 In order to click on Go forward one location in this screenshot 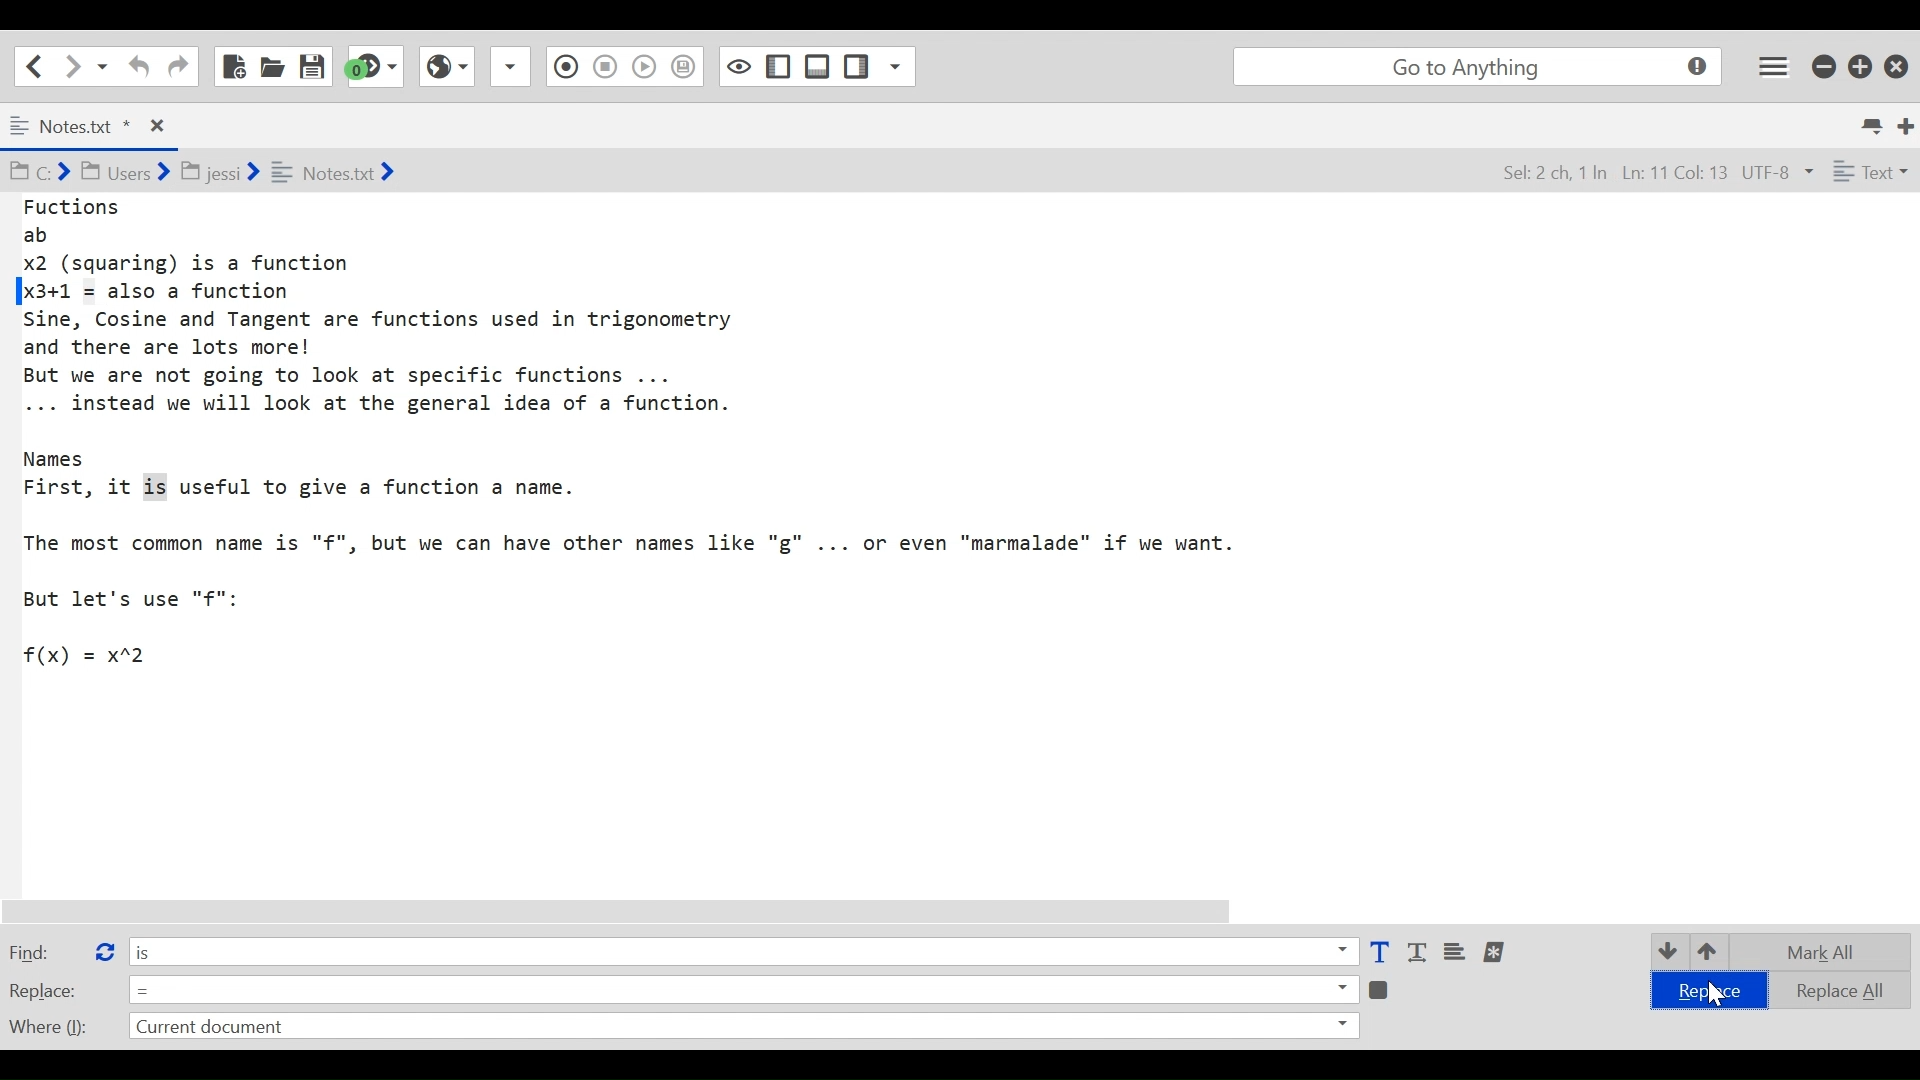, I will do `click(74, 65)`.